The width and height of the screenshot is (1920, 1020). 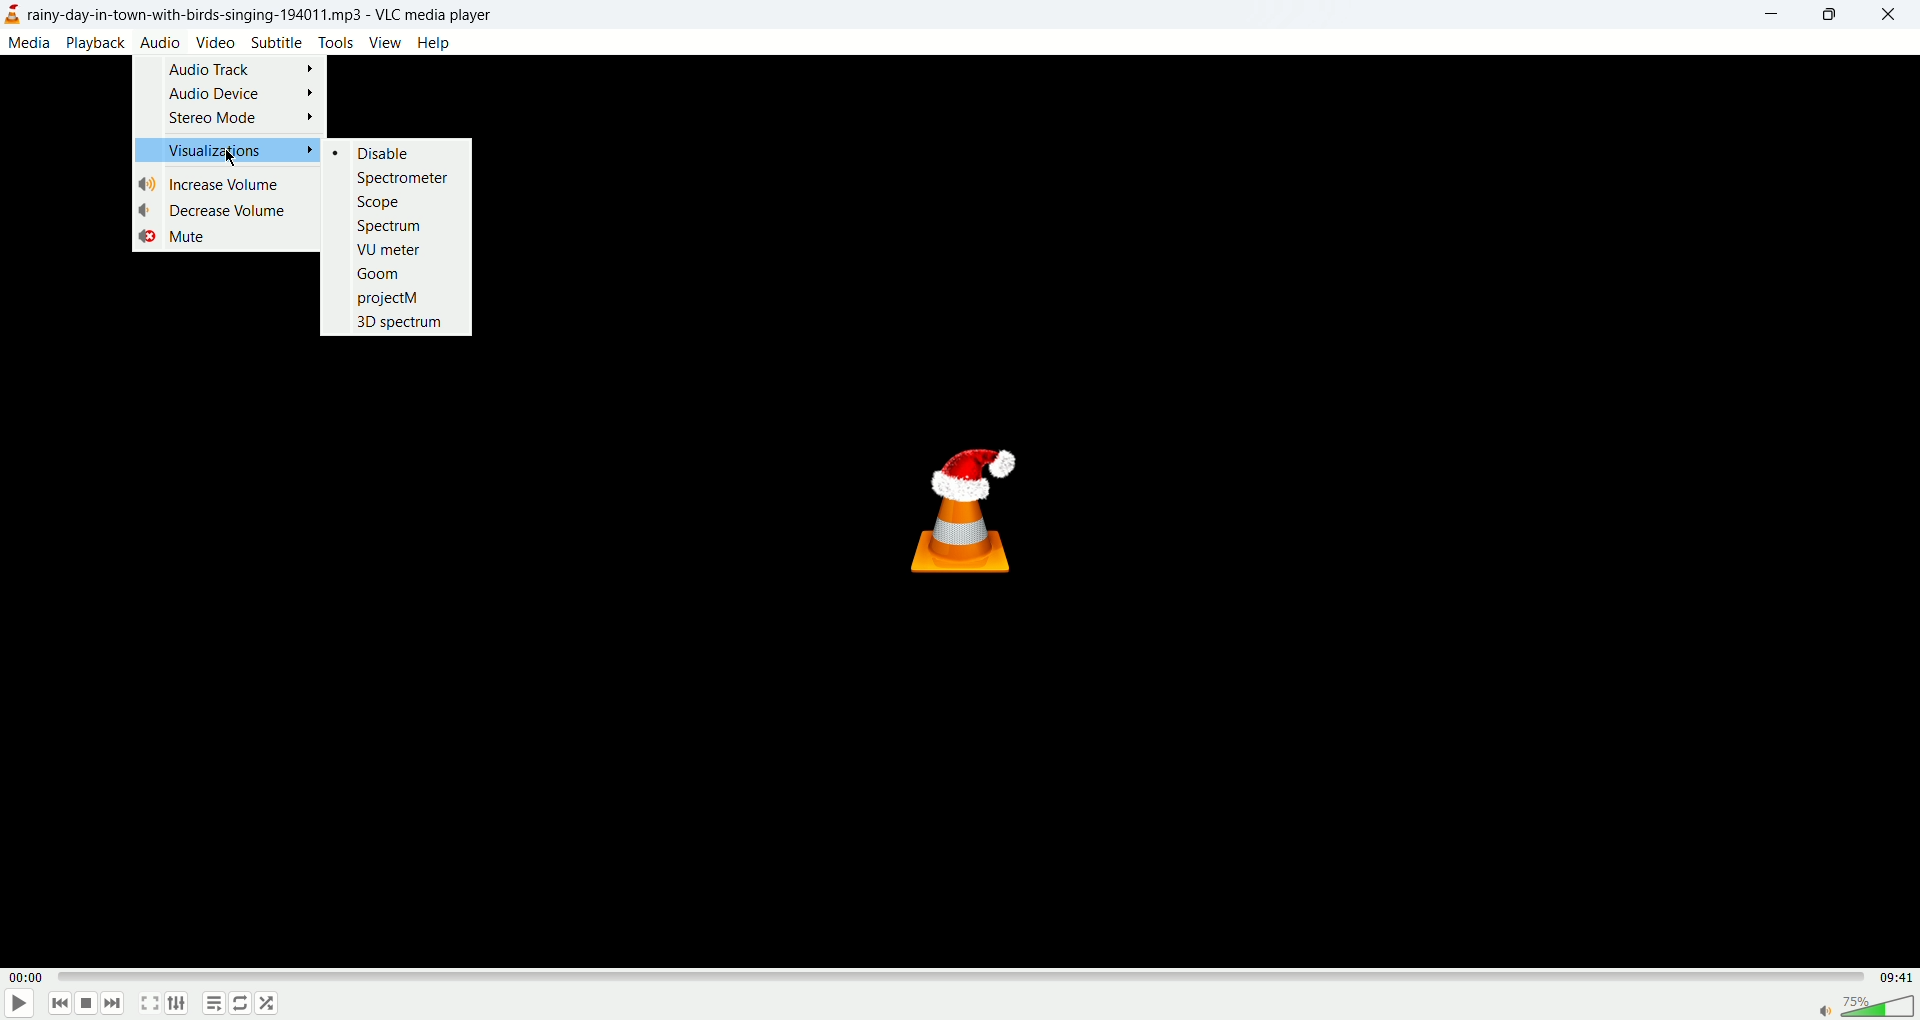 What do you see at coordinates (385, 42) in the screenshot?
I see `view` at bounding box center [385, 42].